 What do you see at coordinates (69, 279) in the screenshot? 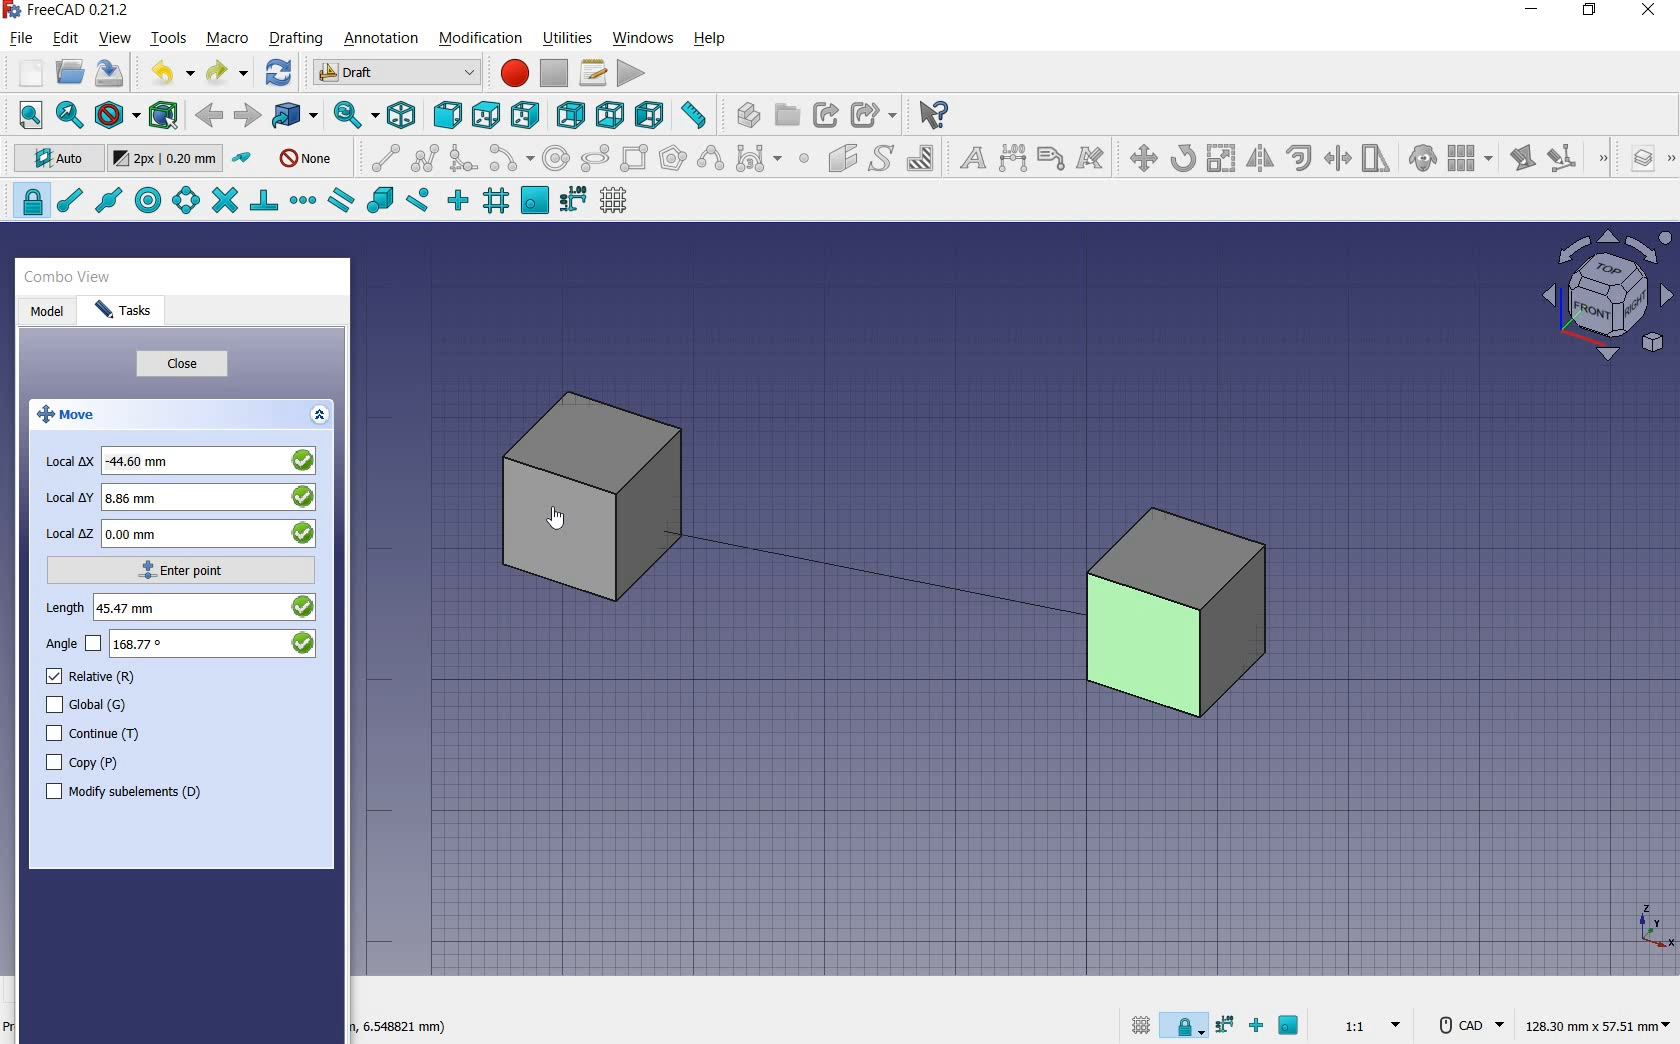
I see `combo view` at bounding box center [69, 279].